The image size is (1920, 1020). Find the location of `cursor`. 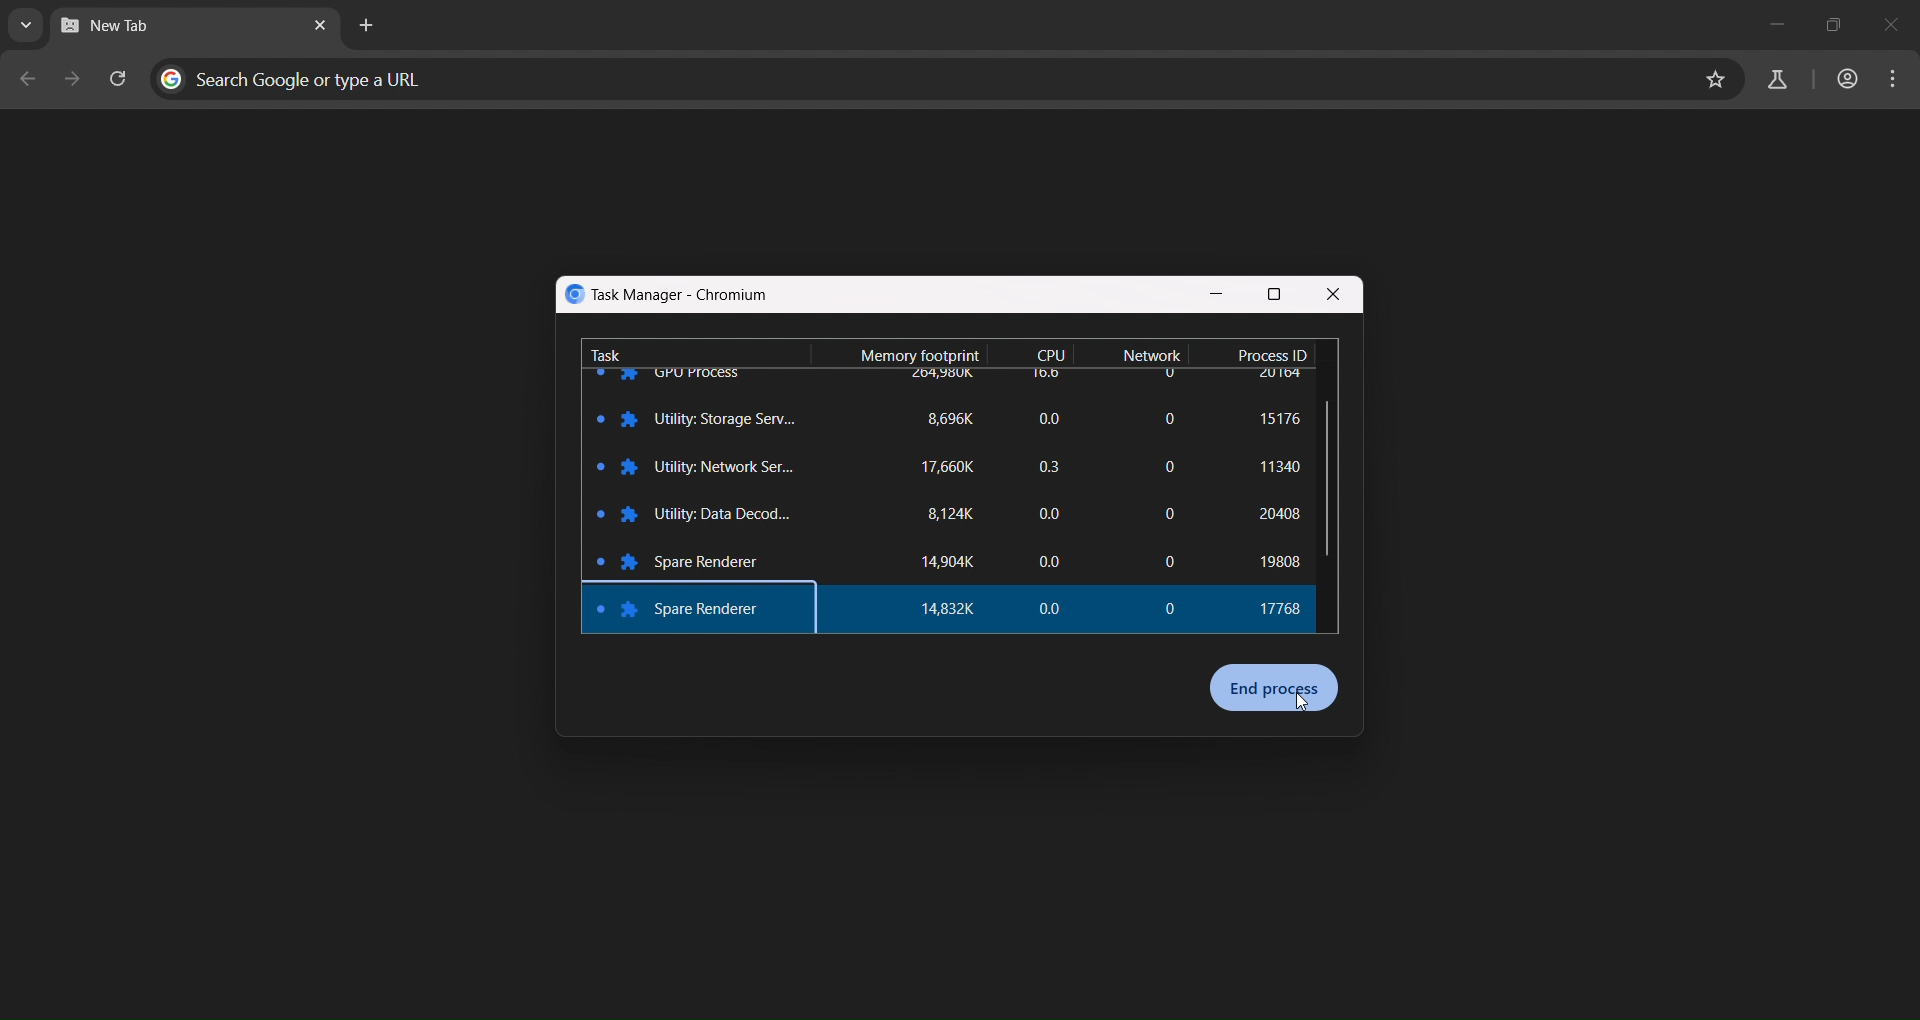

cursor is located at coordinates (1304, 704).